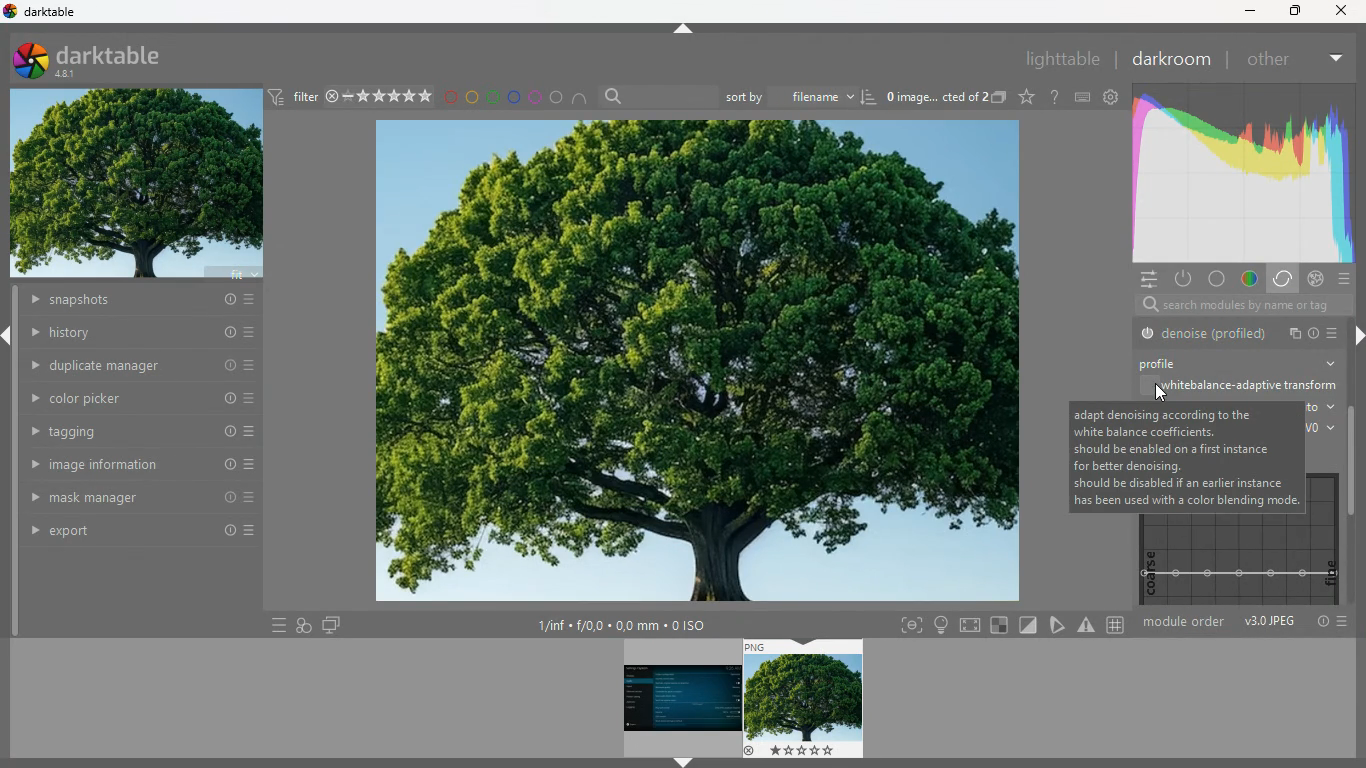 This screenshot has width=1366, height=768. What do you see at coordinates (1116, 623) in the screenshot?
I see `hashtag` at bounding box center [1116, 623].